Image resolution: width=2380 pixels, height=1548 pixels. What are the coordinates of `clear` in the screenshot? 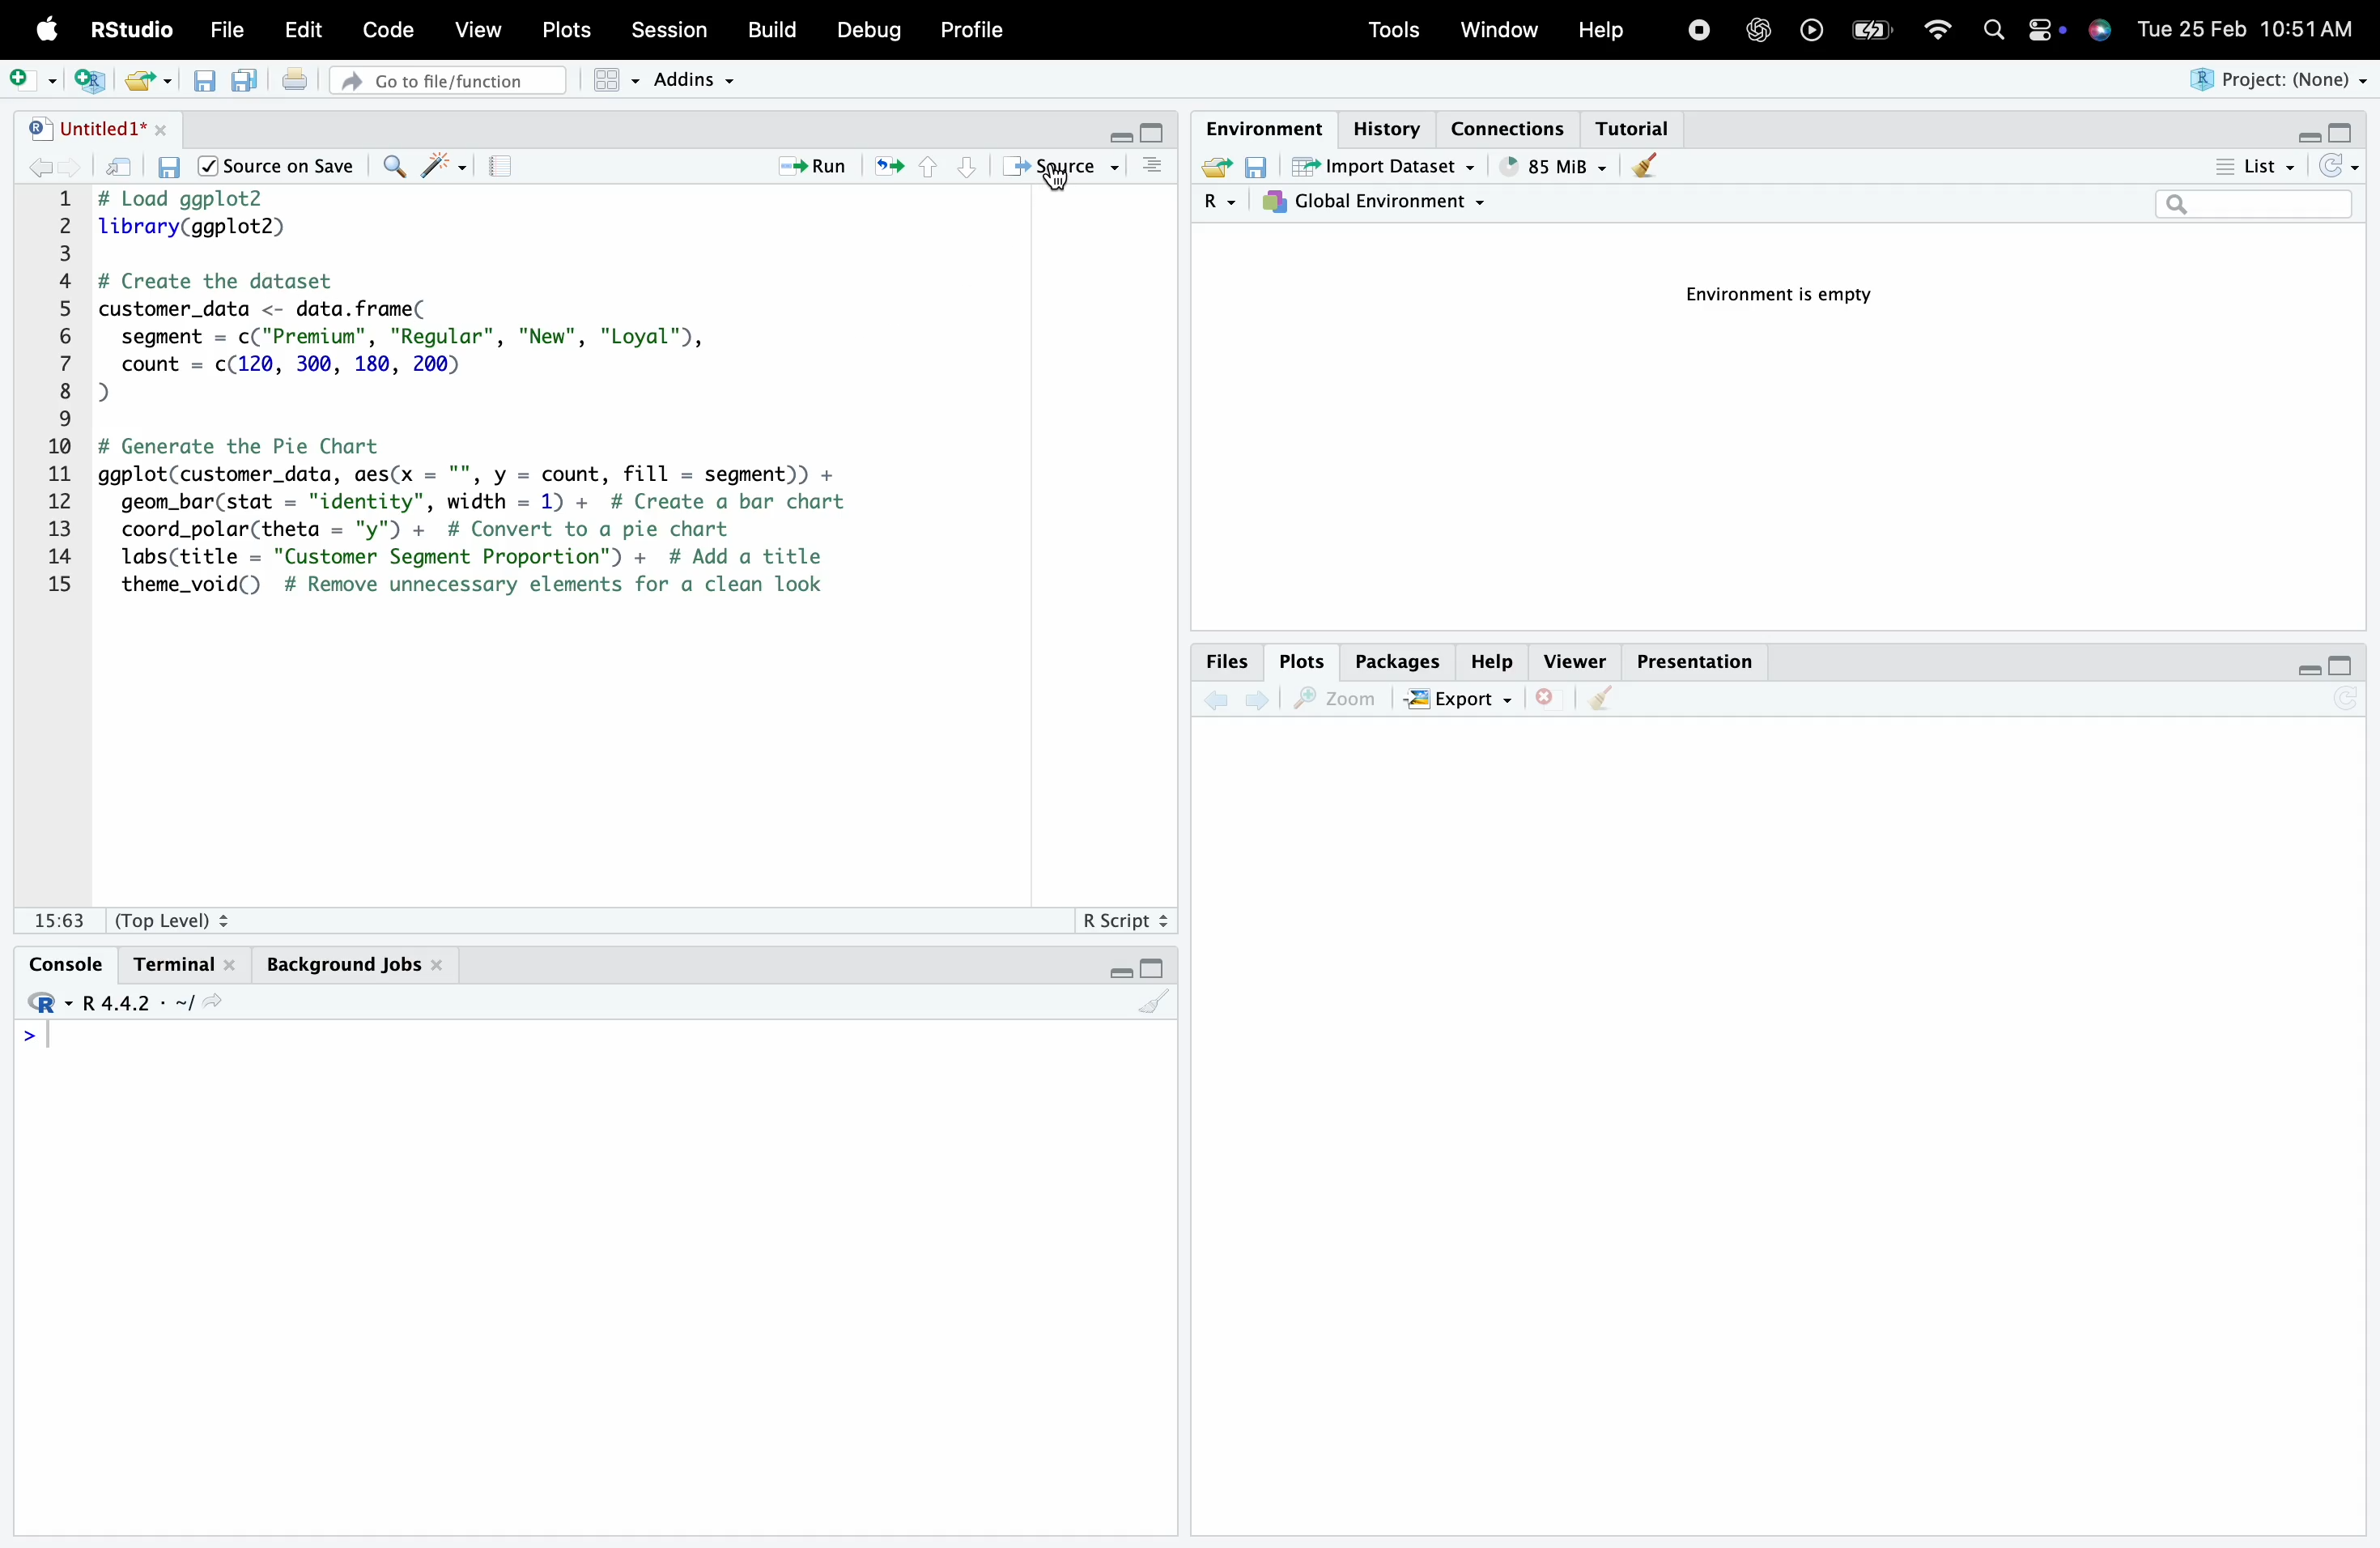 It's located at (1605, 706).